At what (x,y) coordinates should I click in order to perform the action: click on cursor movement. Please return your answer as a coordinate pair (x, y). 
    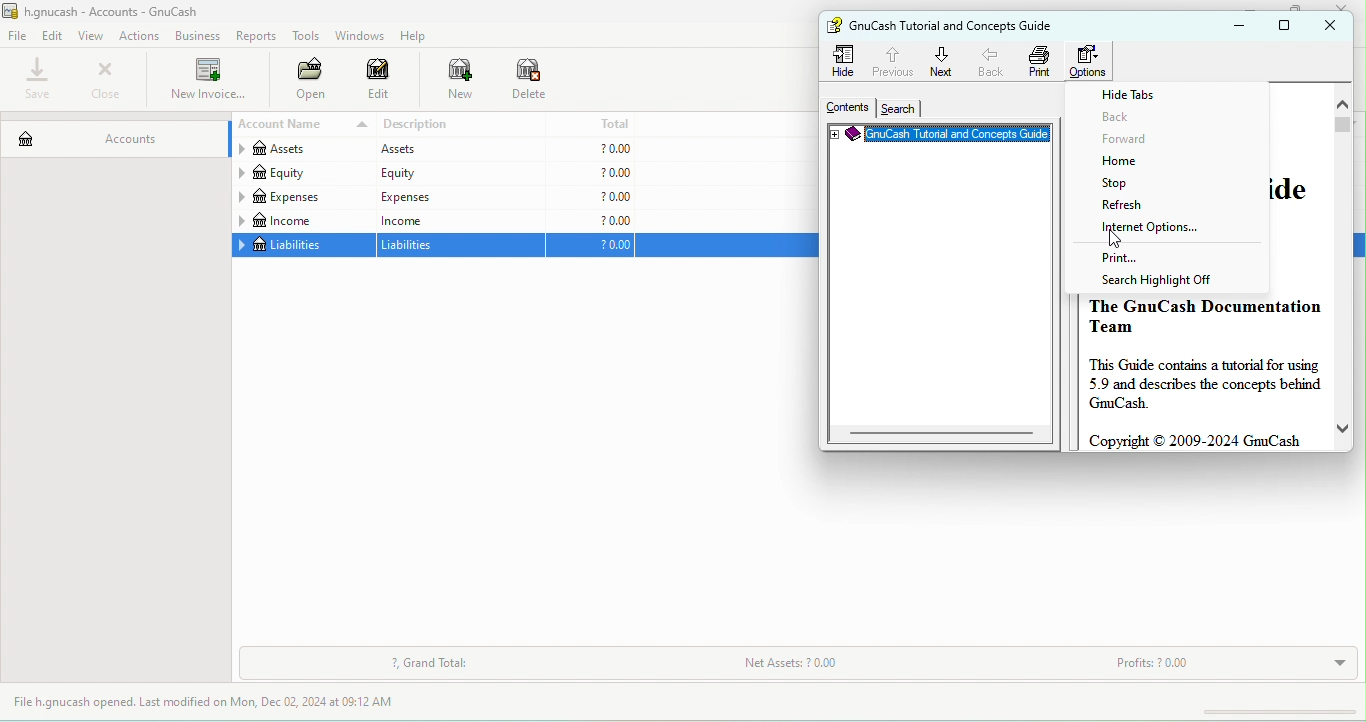
    Looking at the image, I should click on (1111, 239).